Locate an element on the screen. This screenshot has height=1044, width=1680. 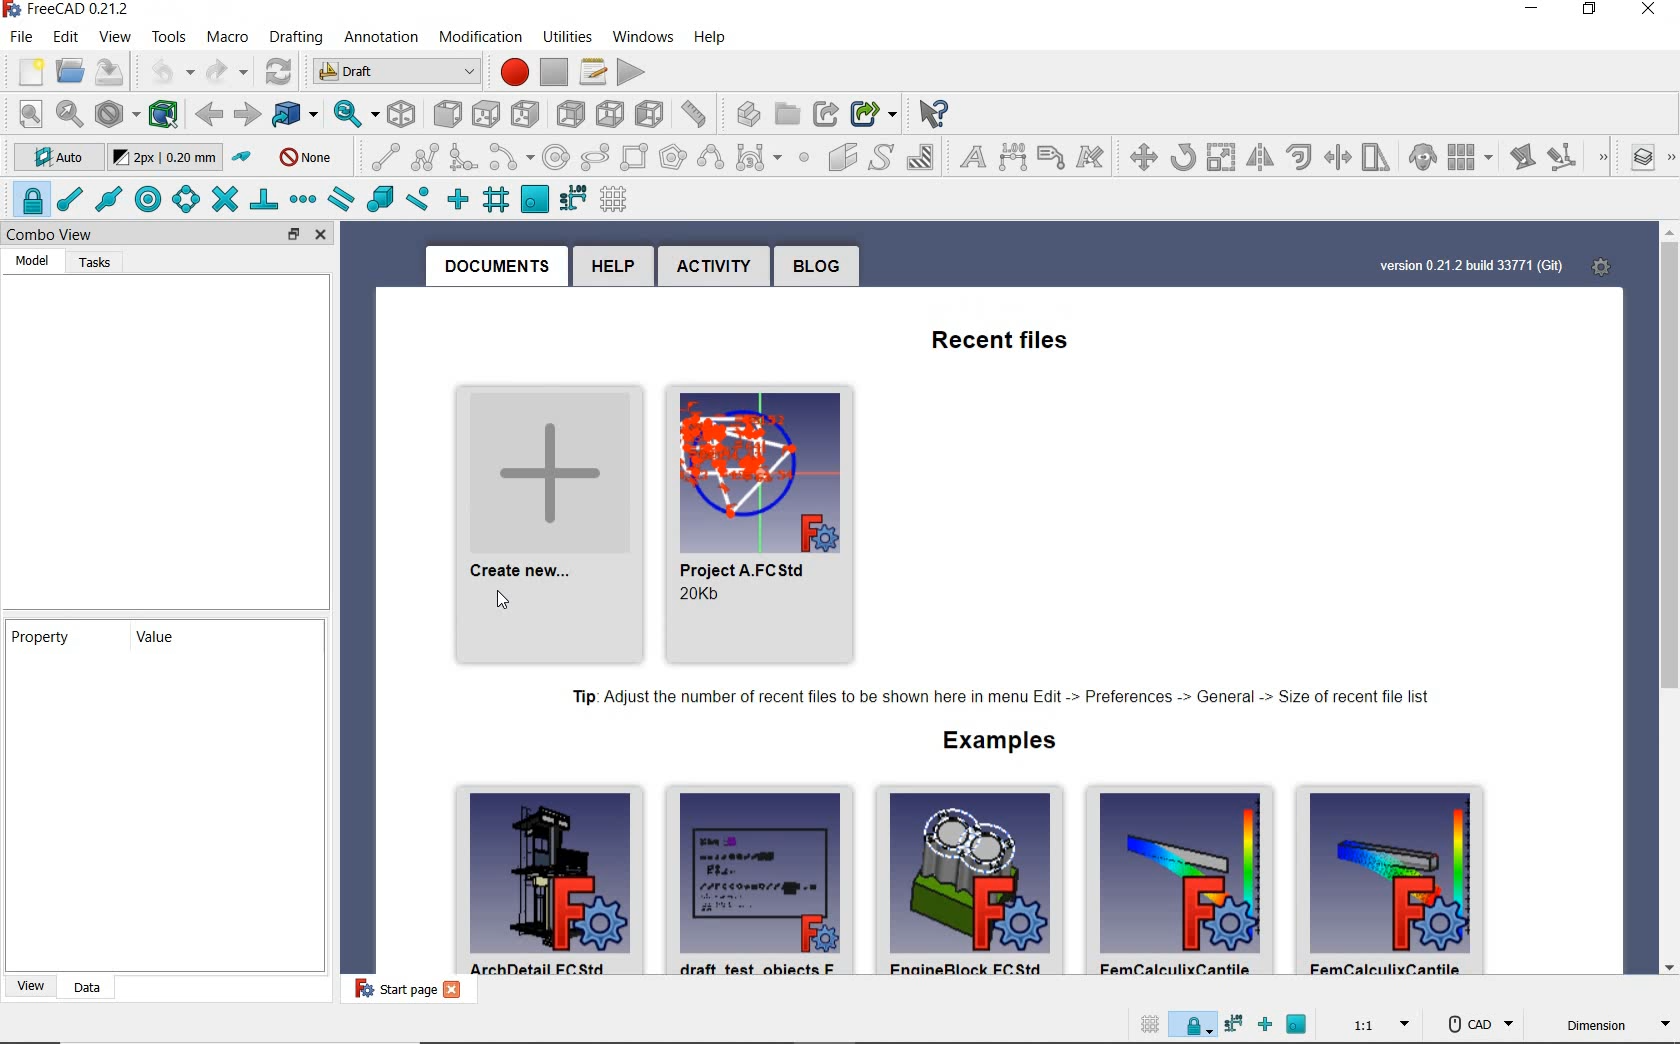
bezier tool is located at coordinates (758, 157).